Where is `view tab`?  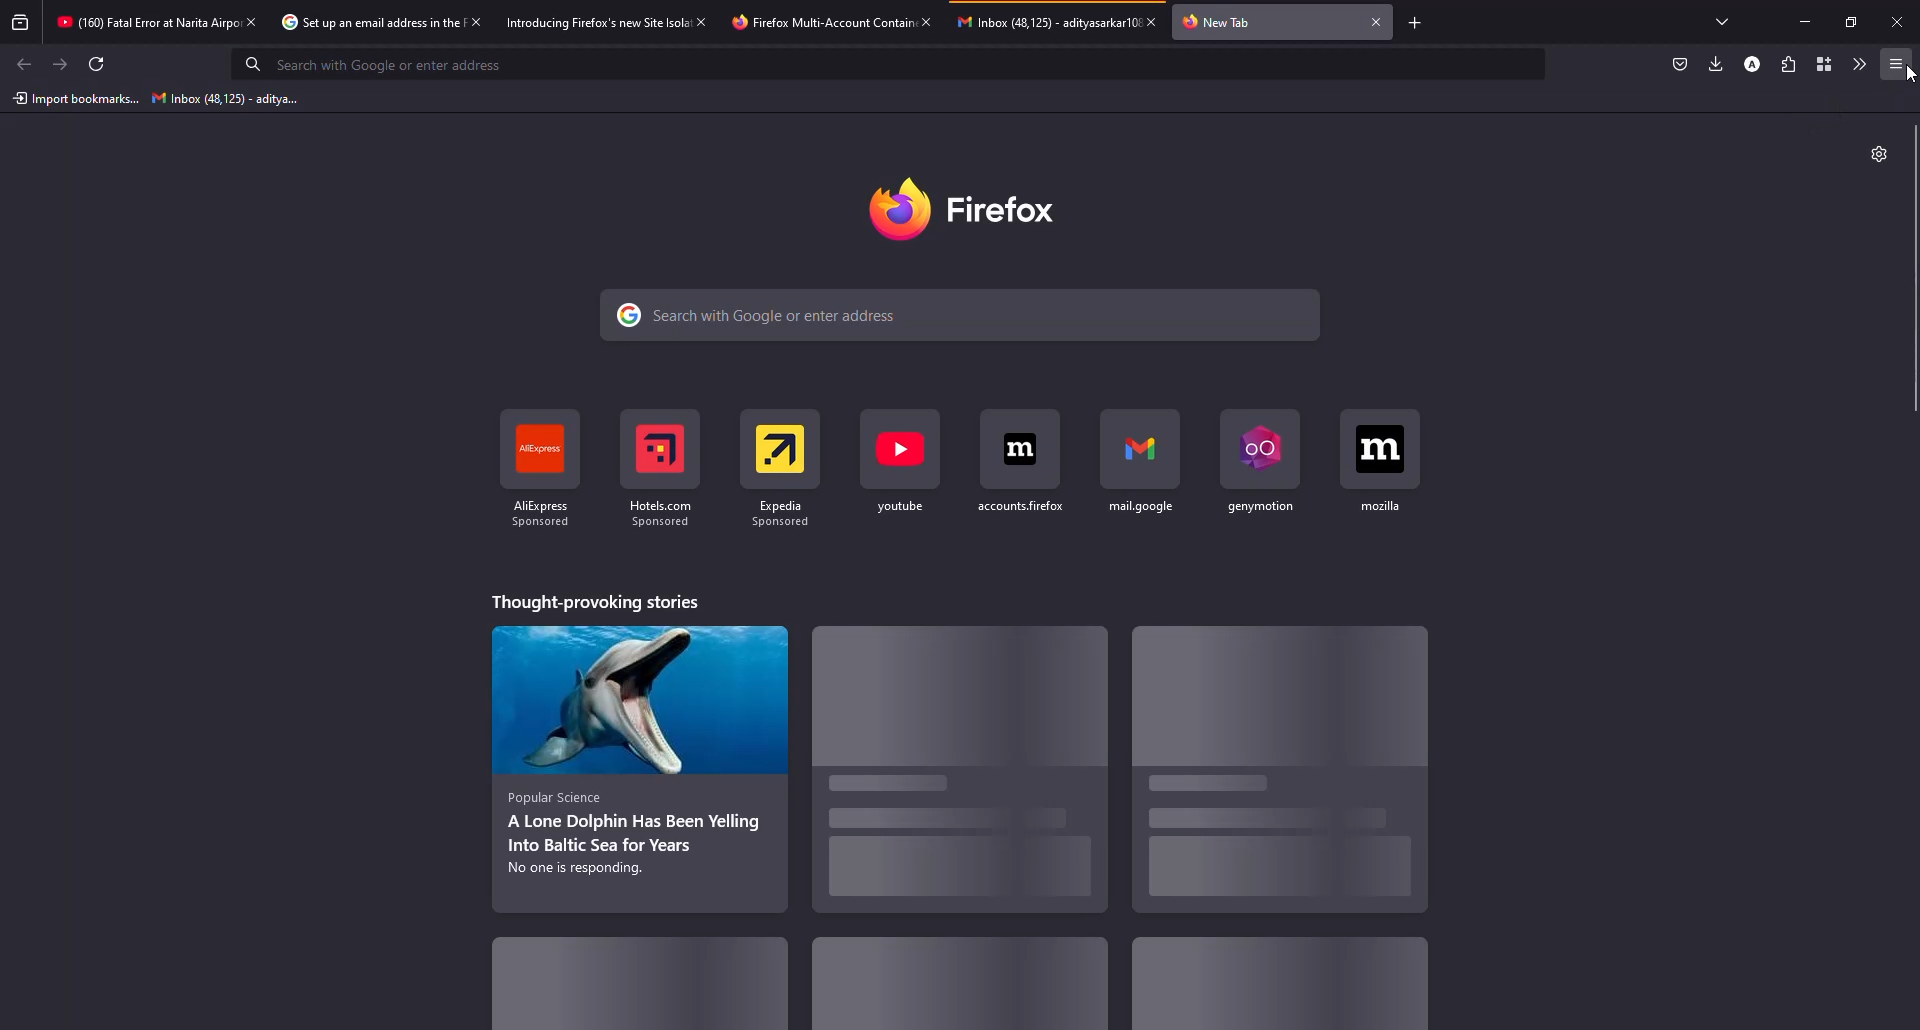
view tab is located at coordinates (1723, 21).